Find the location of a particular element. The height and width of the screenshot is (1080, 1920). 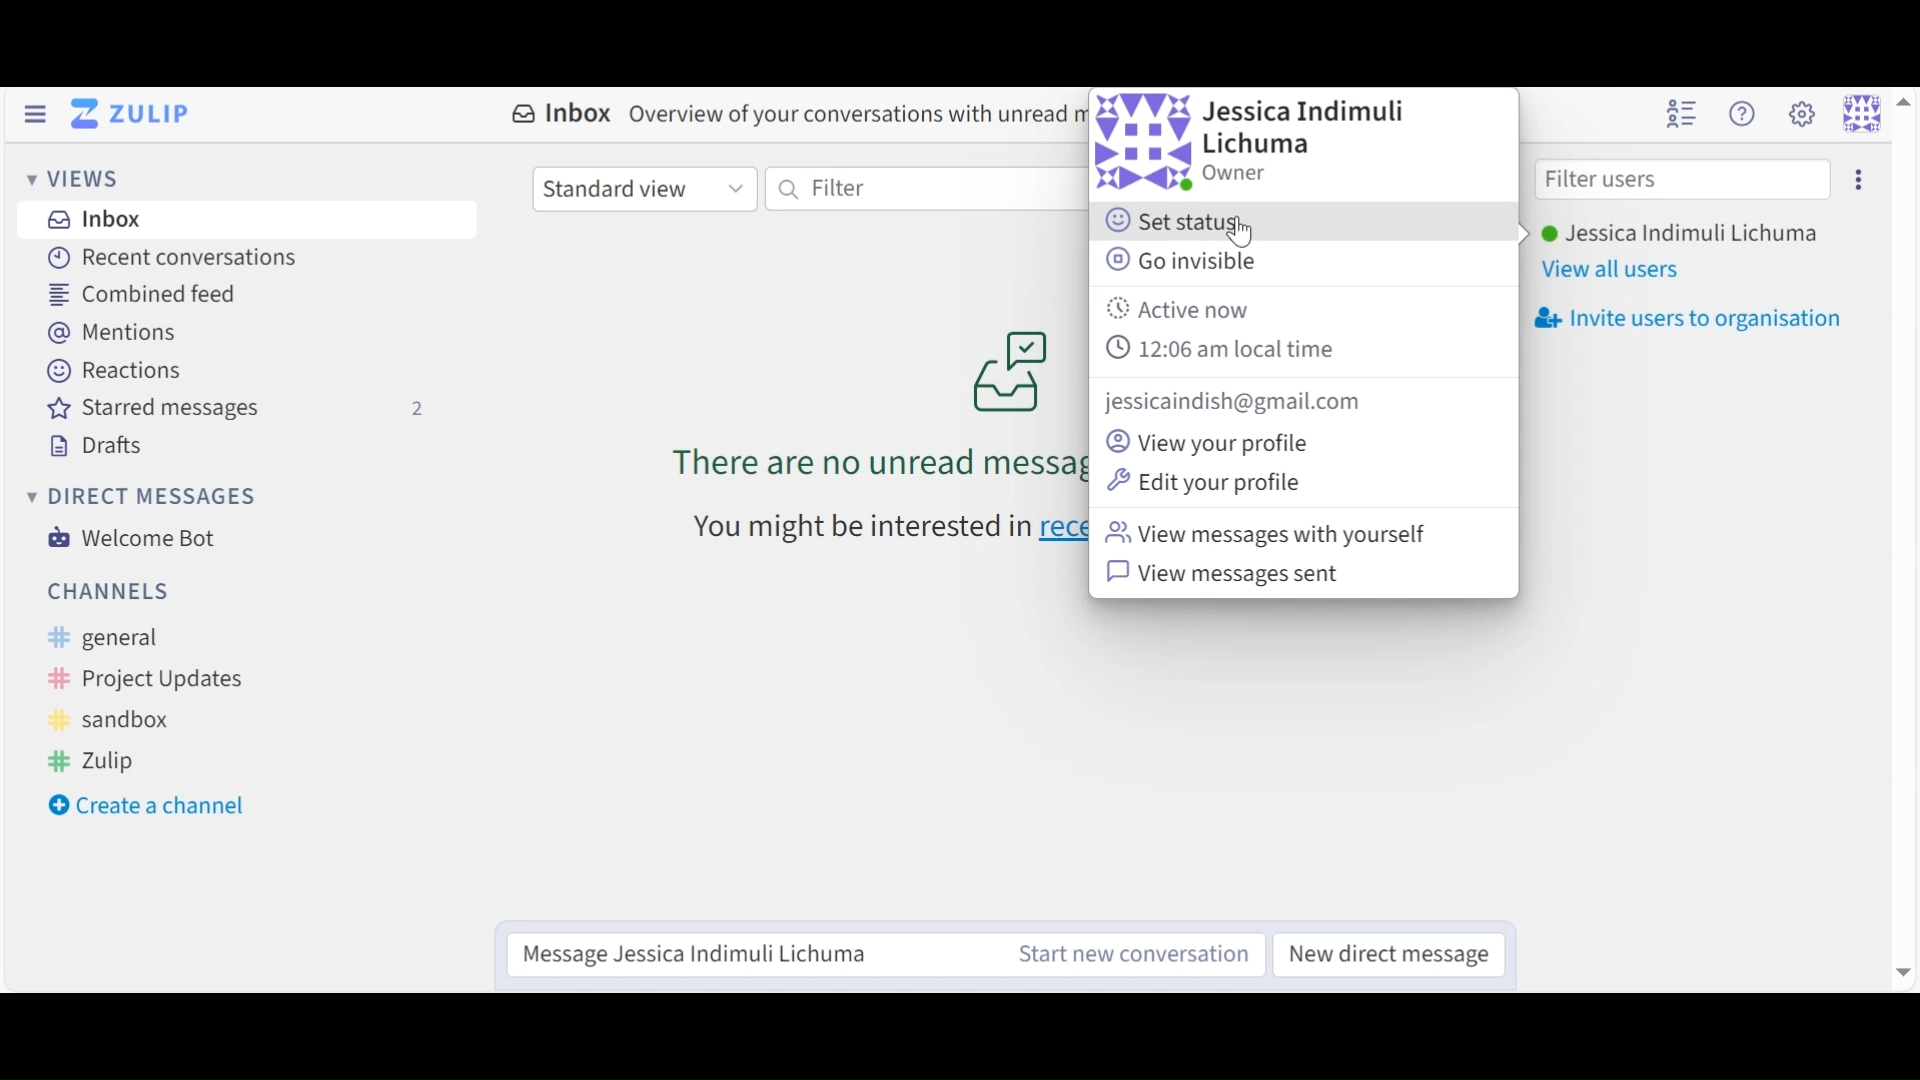

Hide Status is located at coordinates (34, 114).